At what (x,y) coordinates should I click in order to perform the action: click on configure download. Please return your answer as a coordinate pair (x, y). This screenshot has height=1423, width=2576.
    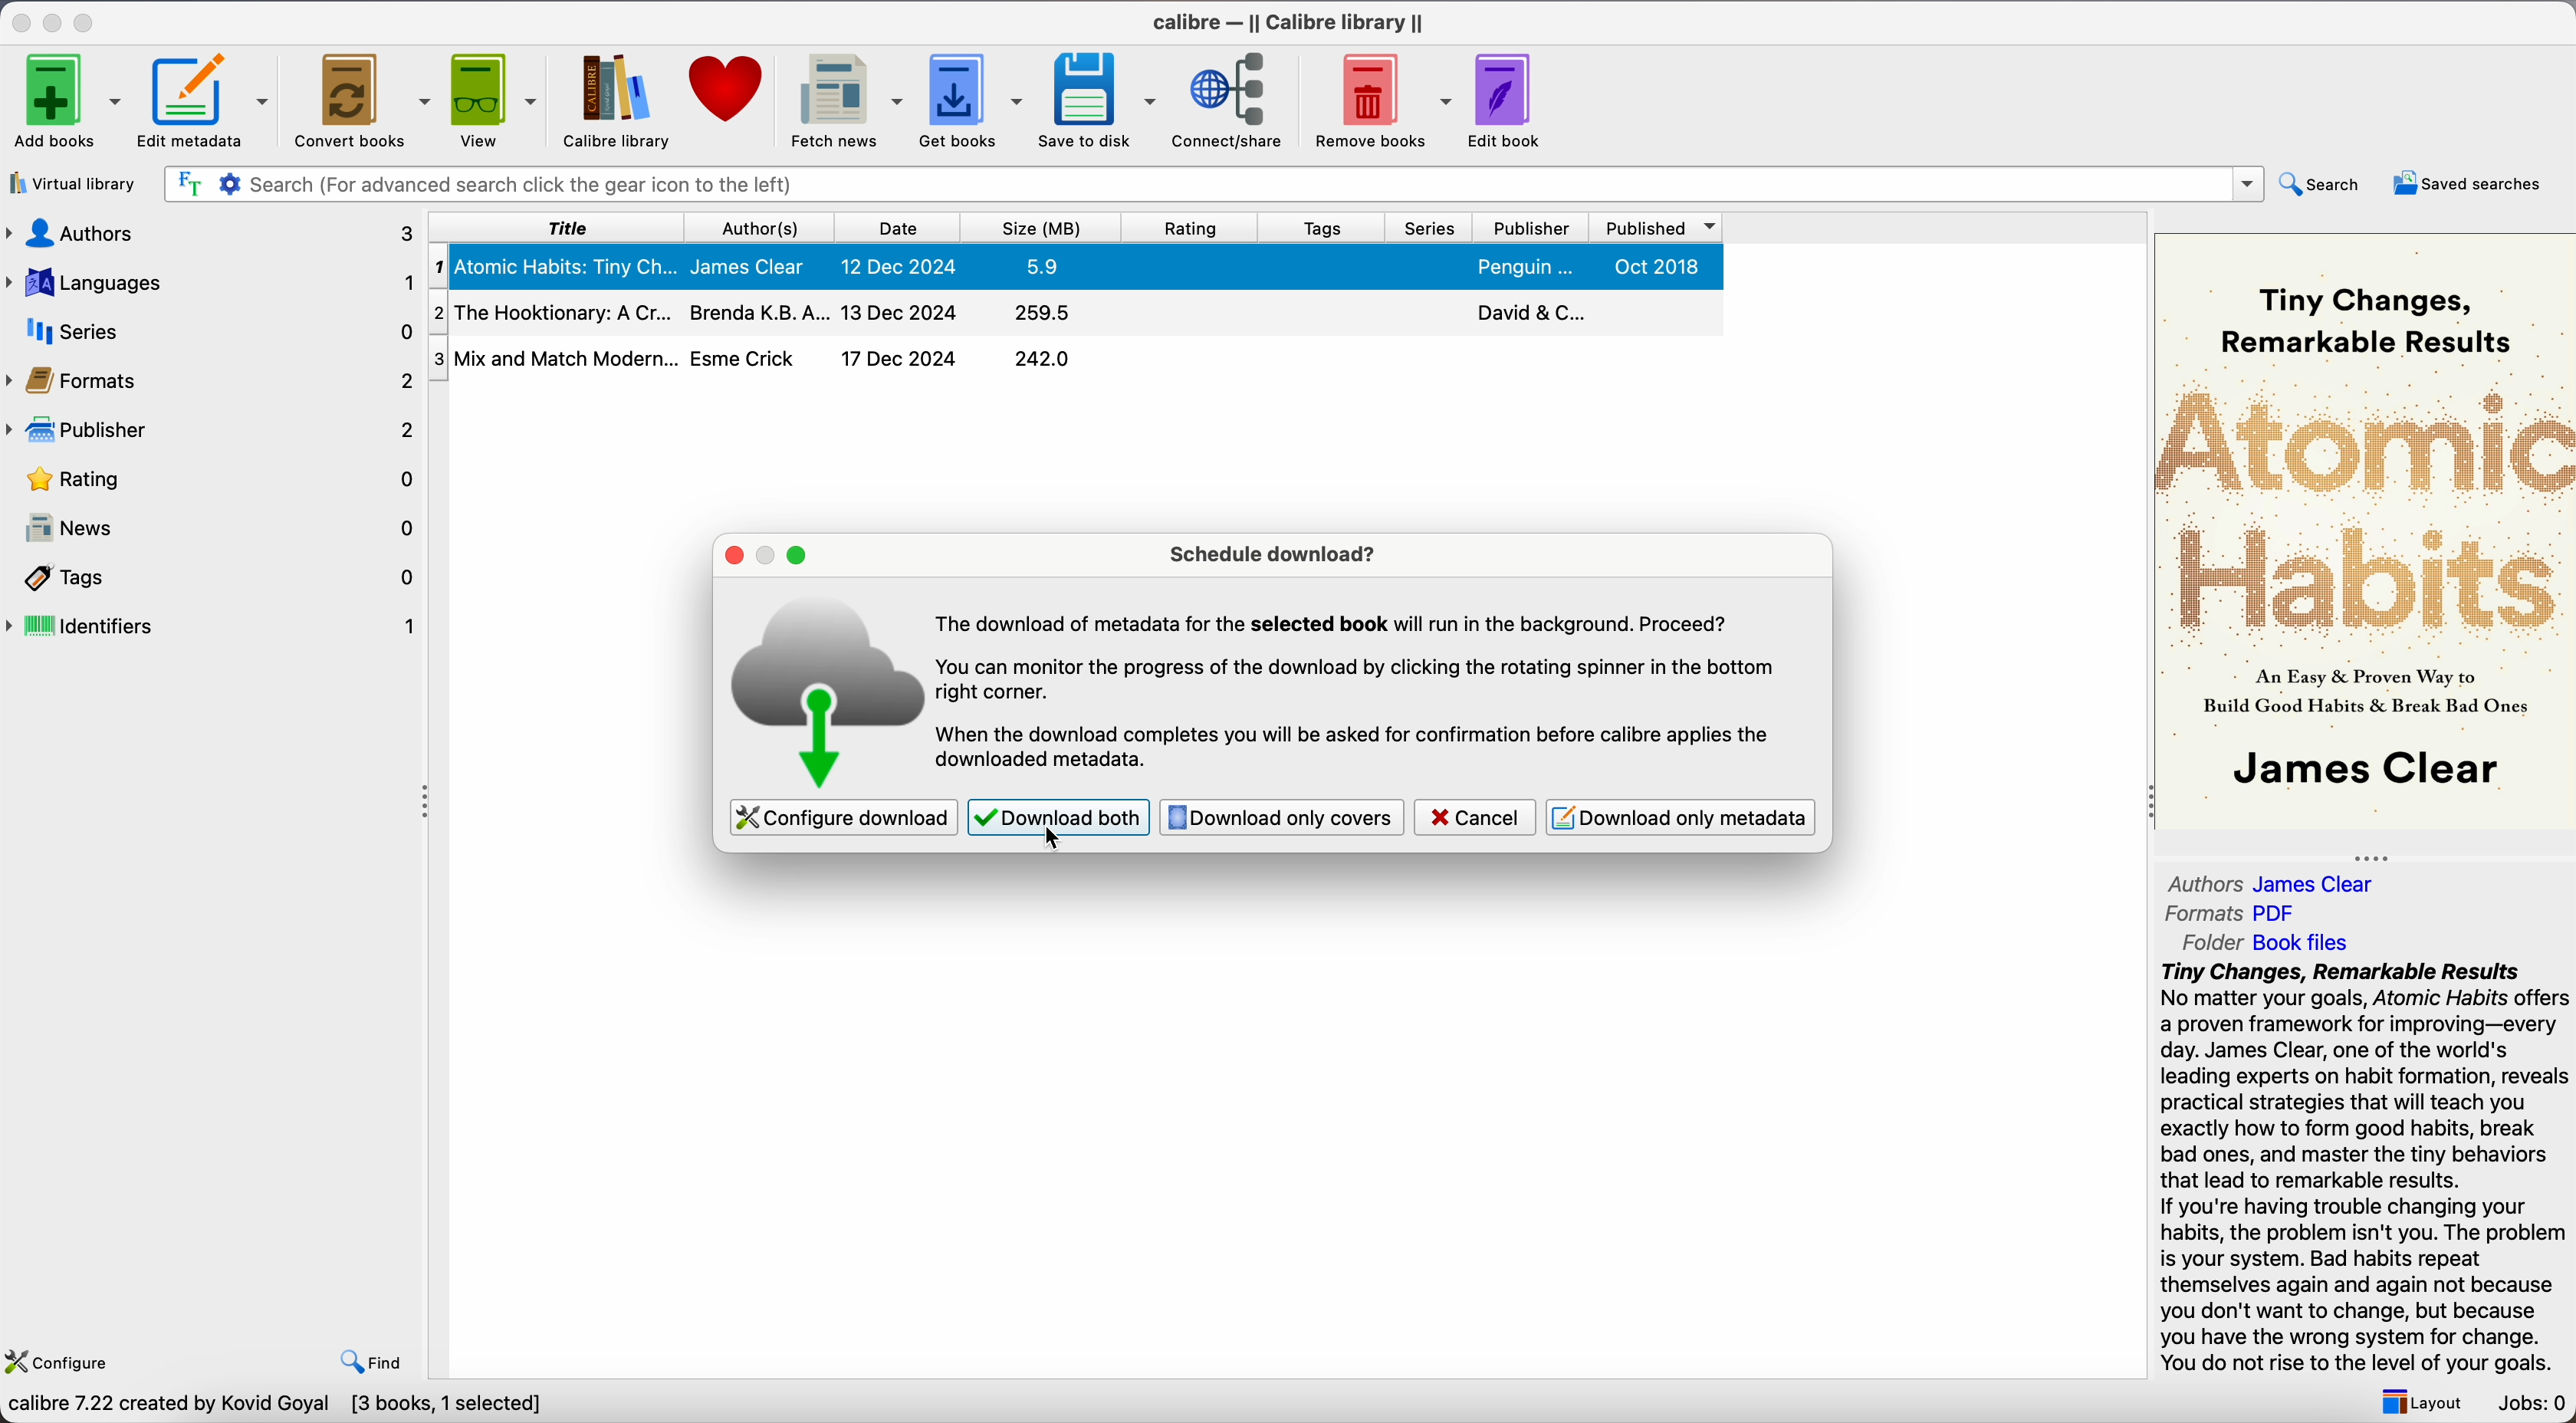
    Looking at the image, I should click on (845, 817).